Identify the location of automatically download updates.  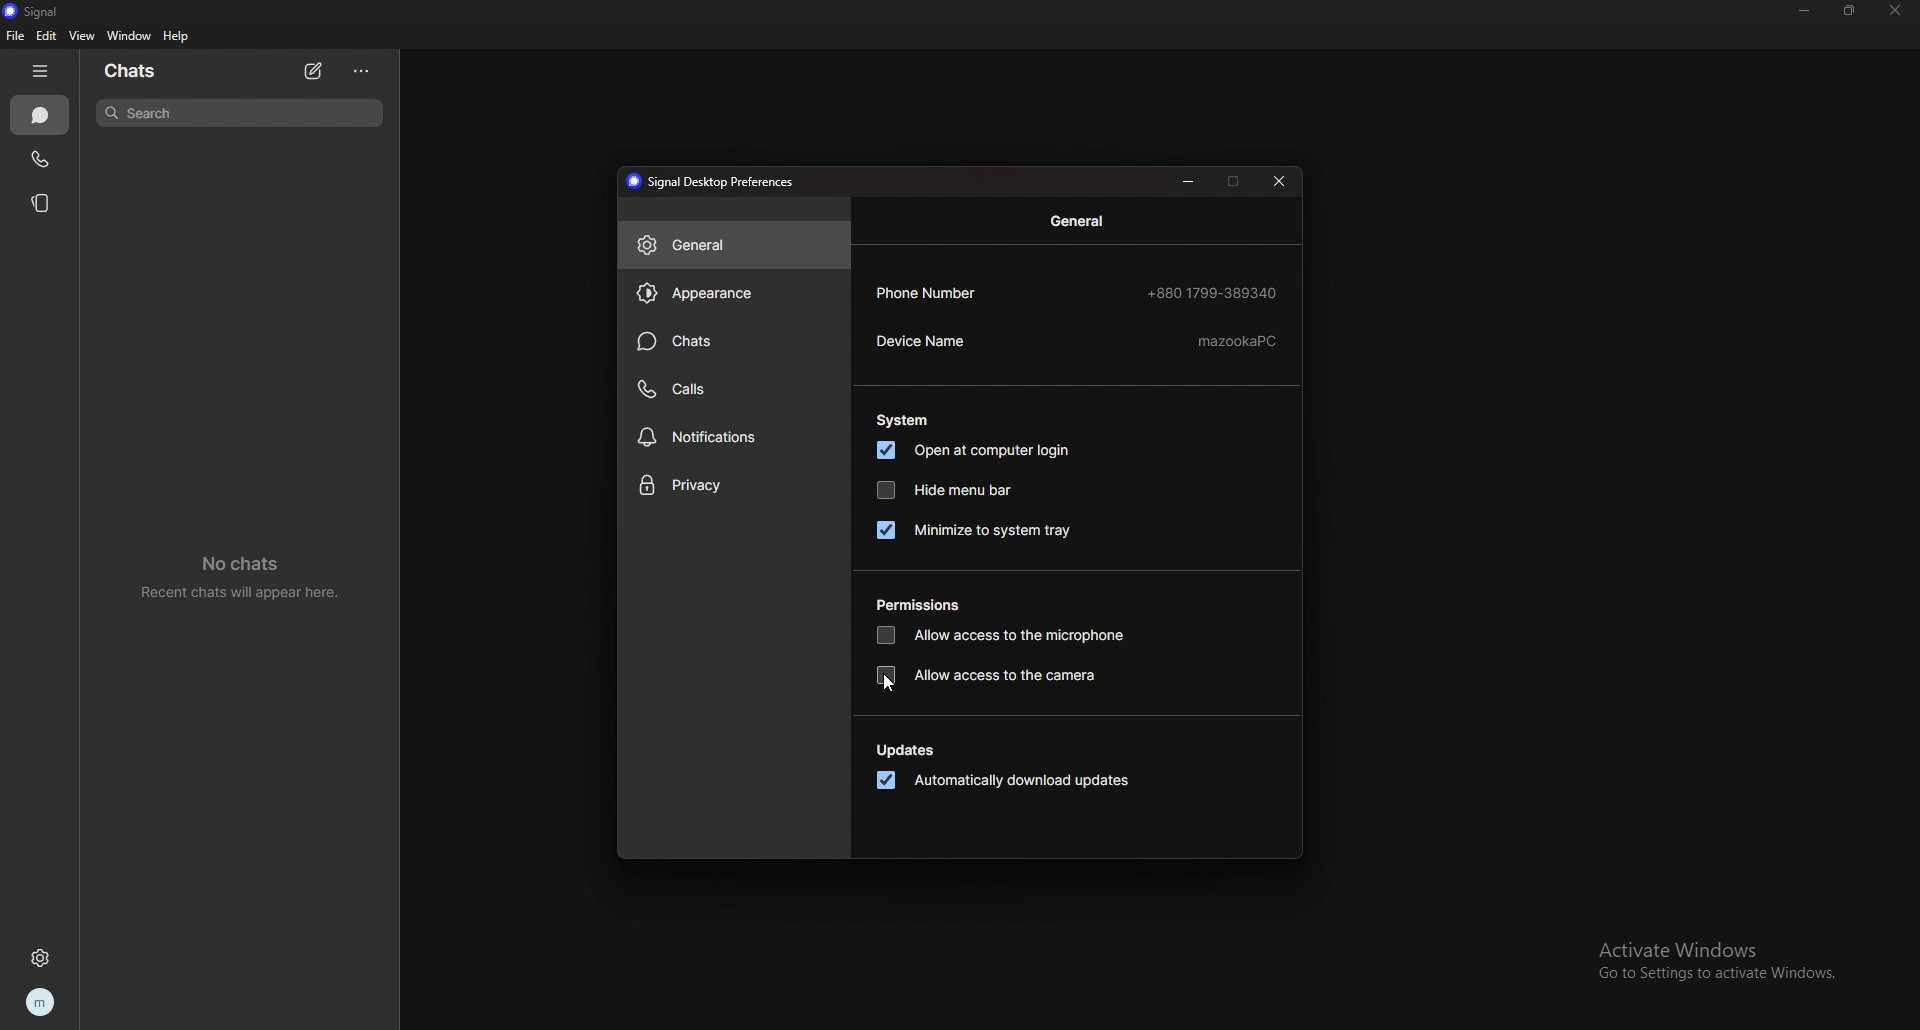
(1004, 782).